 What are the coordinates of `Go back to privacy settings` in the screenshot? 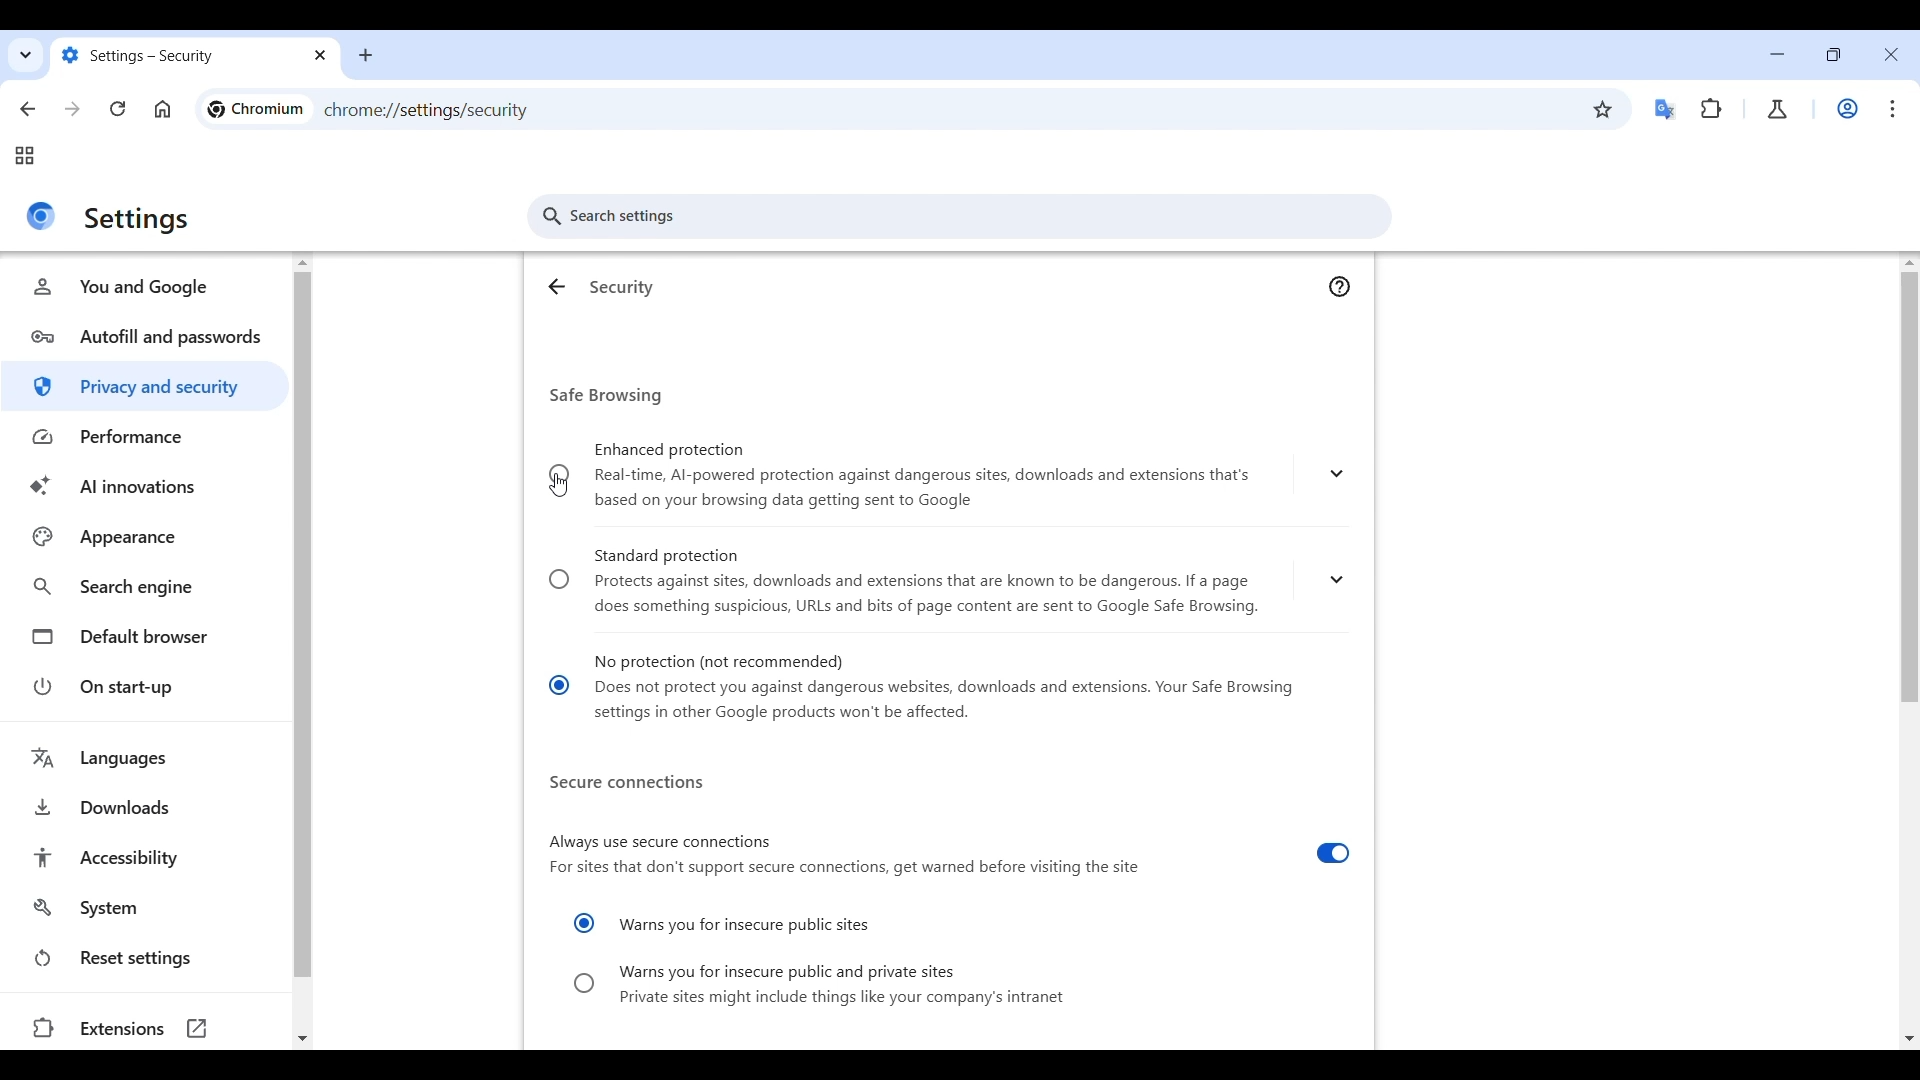 It's located at (558, 287).